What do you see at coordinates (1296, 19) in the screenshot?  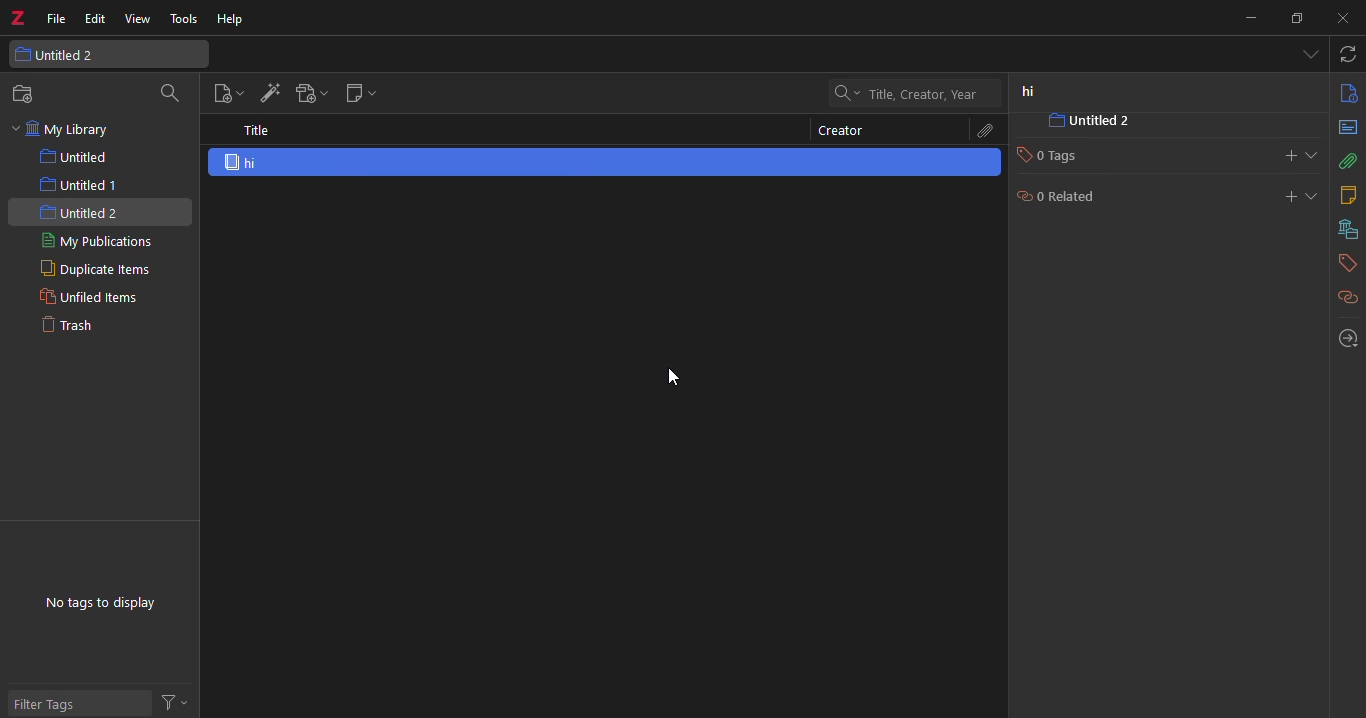 I see `maximize` at bounding box center [1296, 19].